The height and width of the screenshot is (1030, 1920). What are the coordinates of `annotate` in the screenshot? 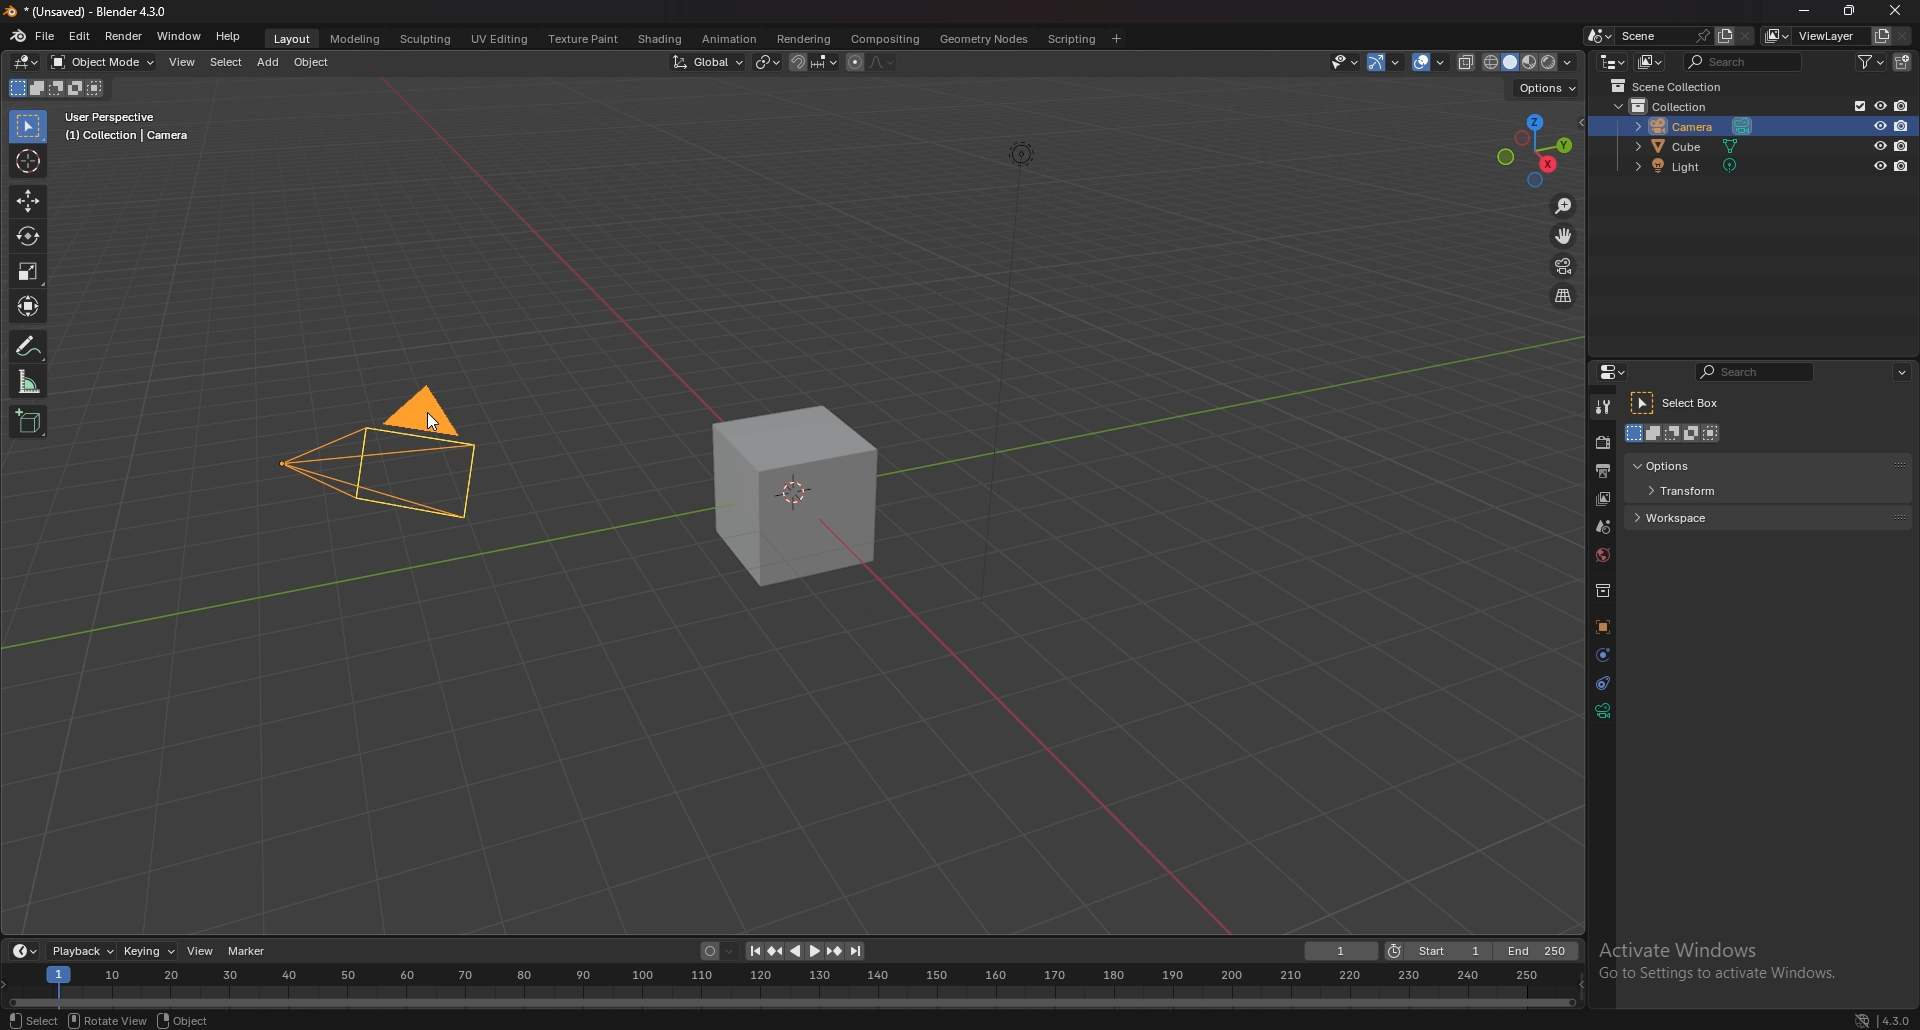 It's located at (30, 345).